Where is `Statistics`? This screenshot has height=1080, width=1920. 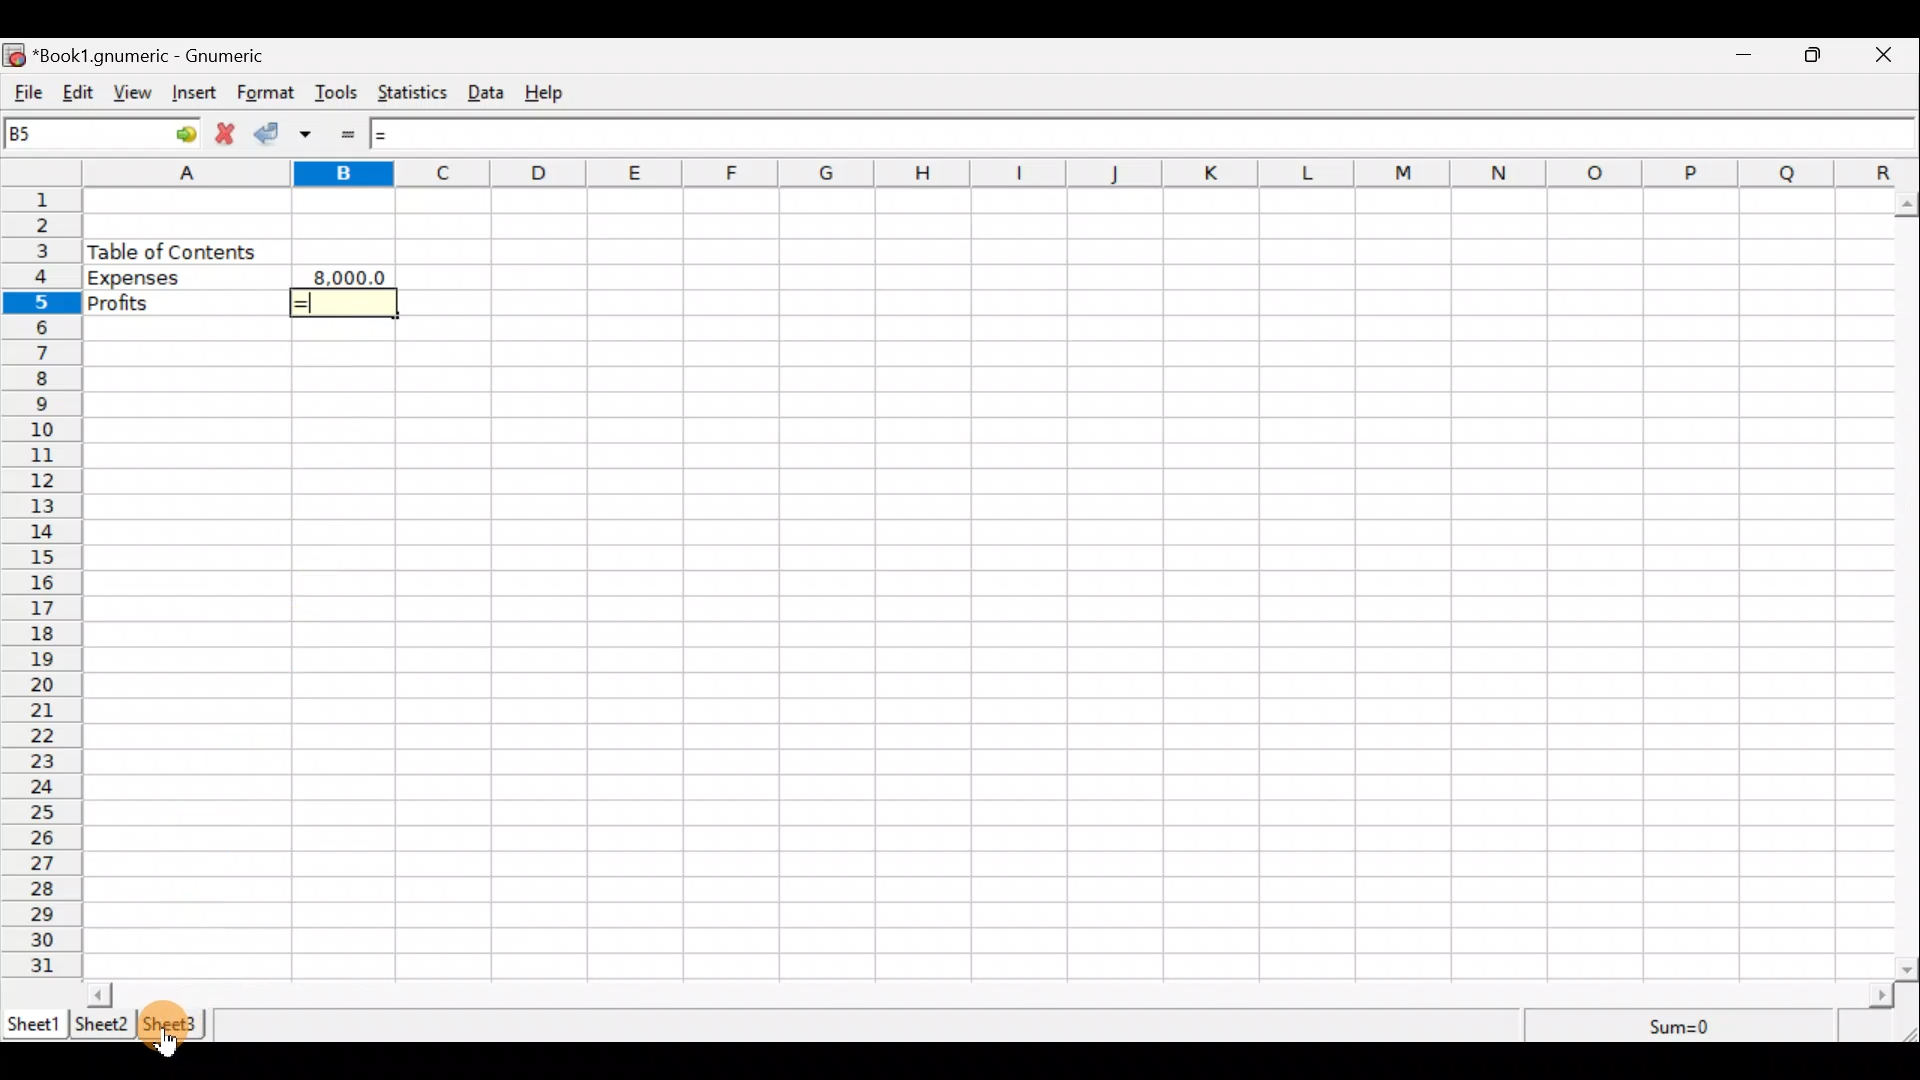
Statistics is located at coordinates (416, 95).